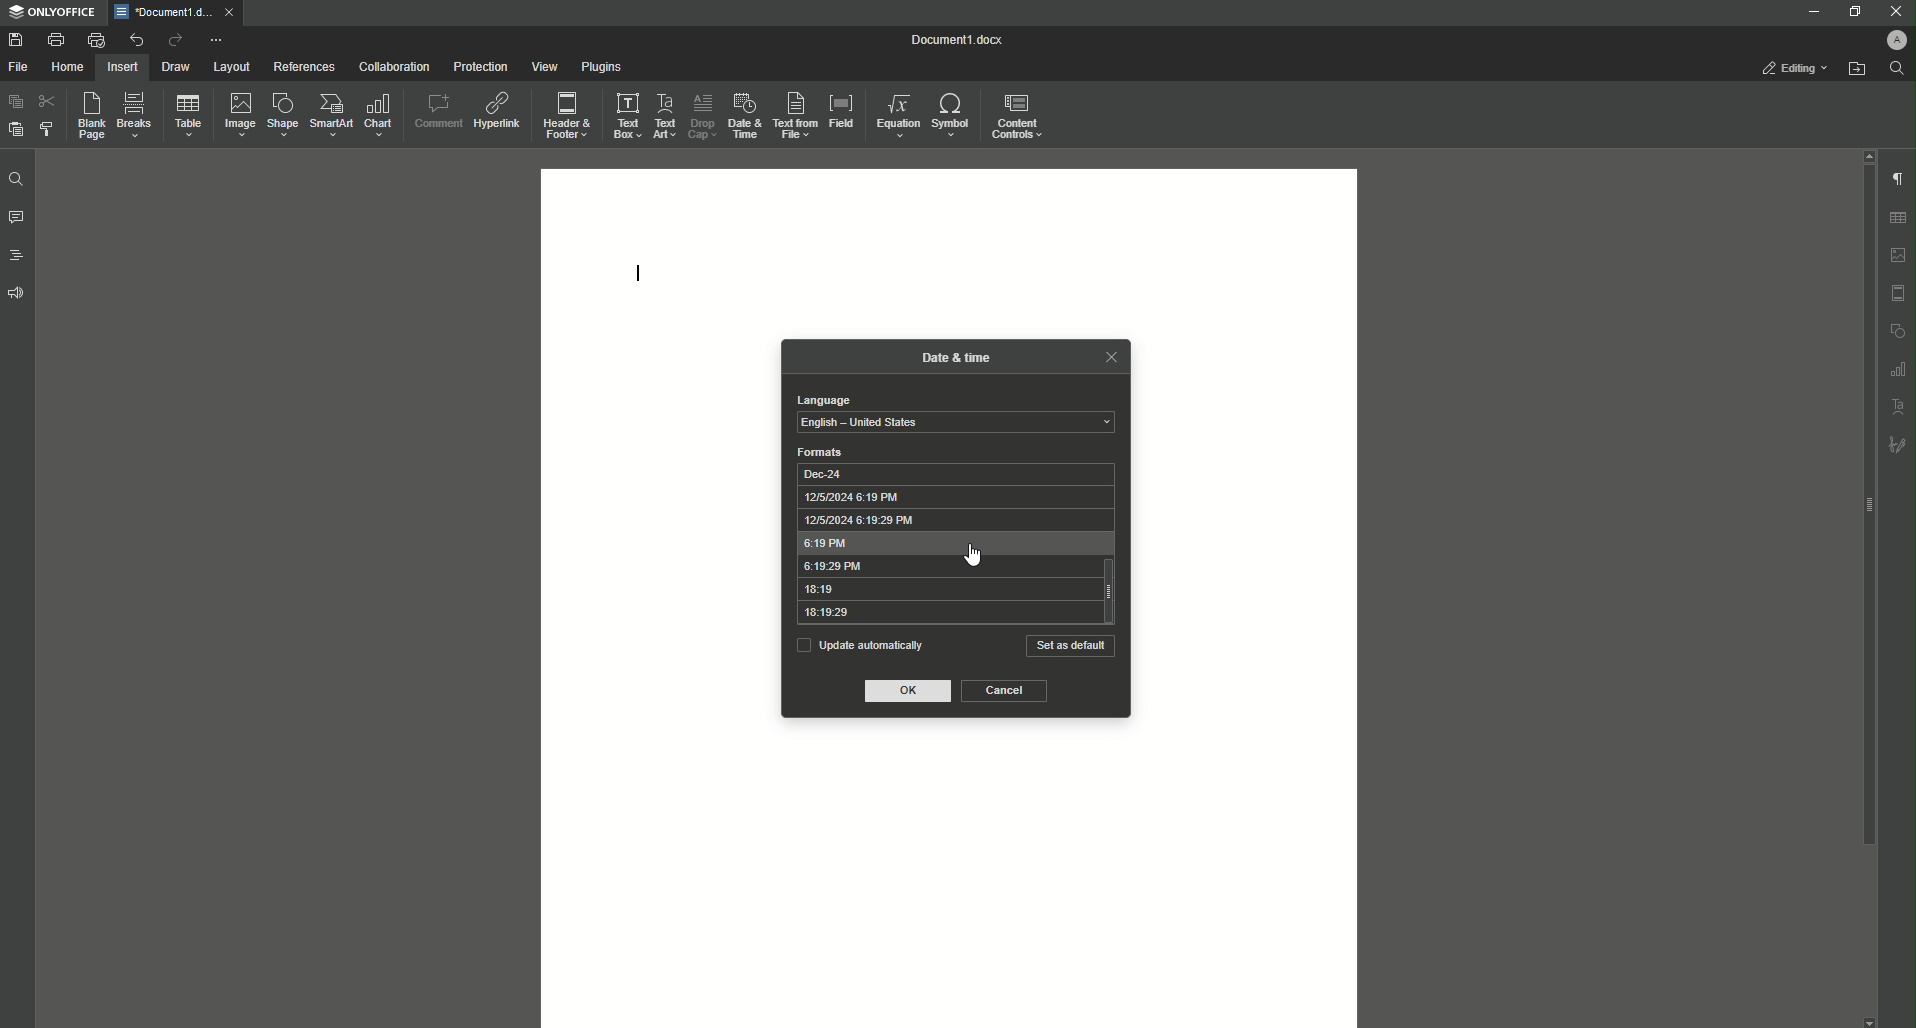  What do you see at coordinates (1897, 218) in the screenshot?
I see `table settings` at bounding box center [1897, 218].